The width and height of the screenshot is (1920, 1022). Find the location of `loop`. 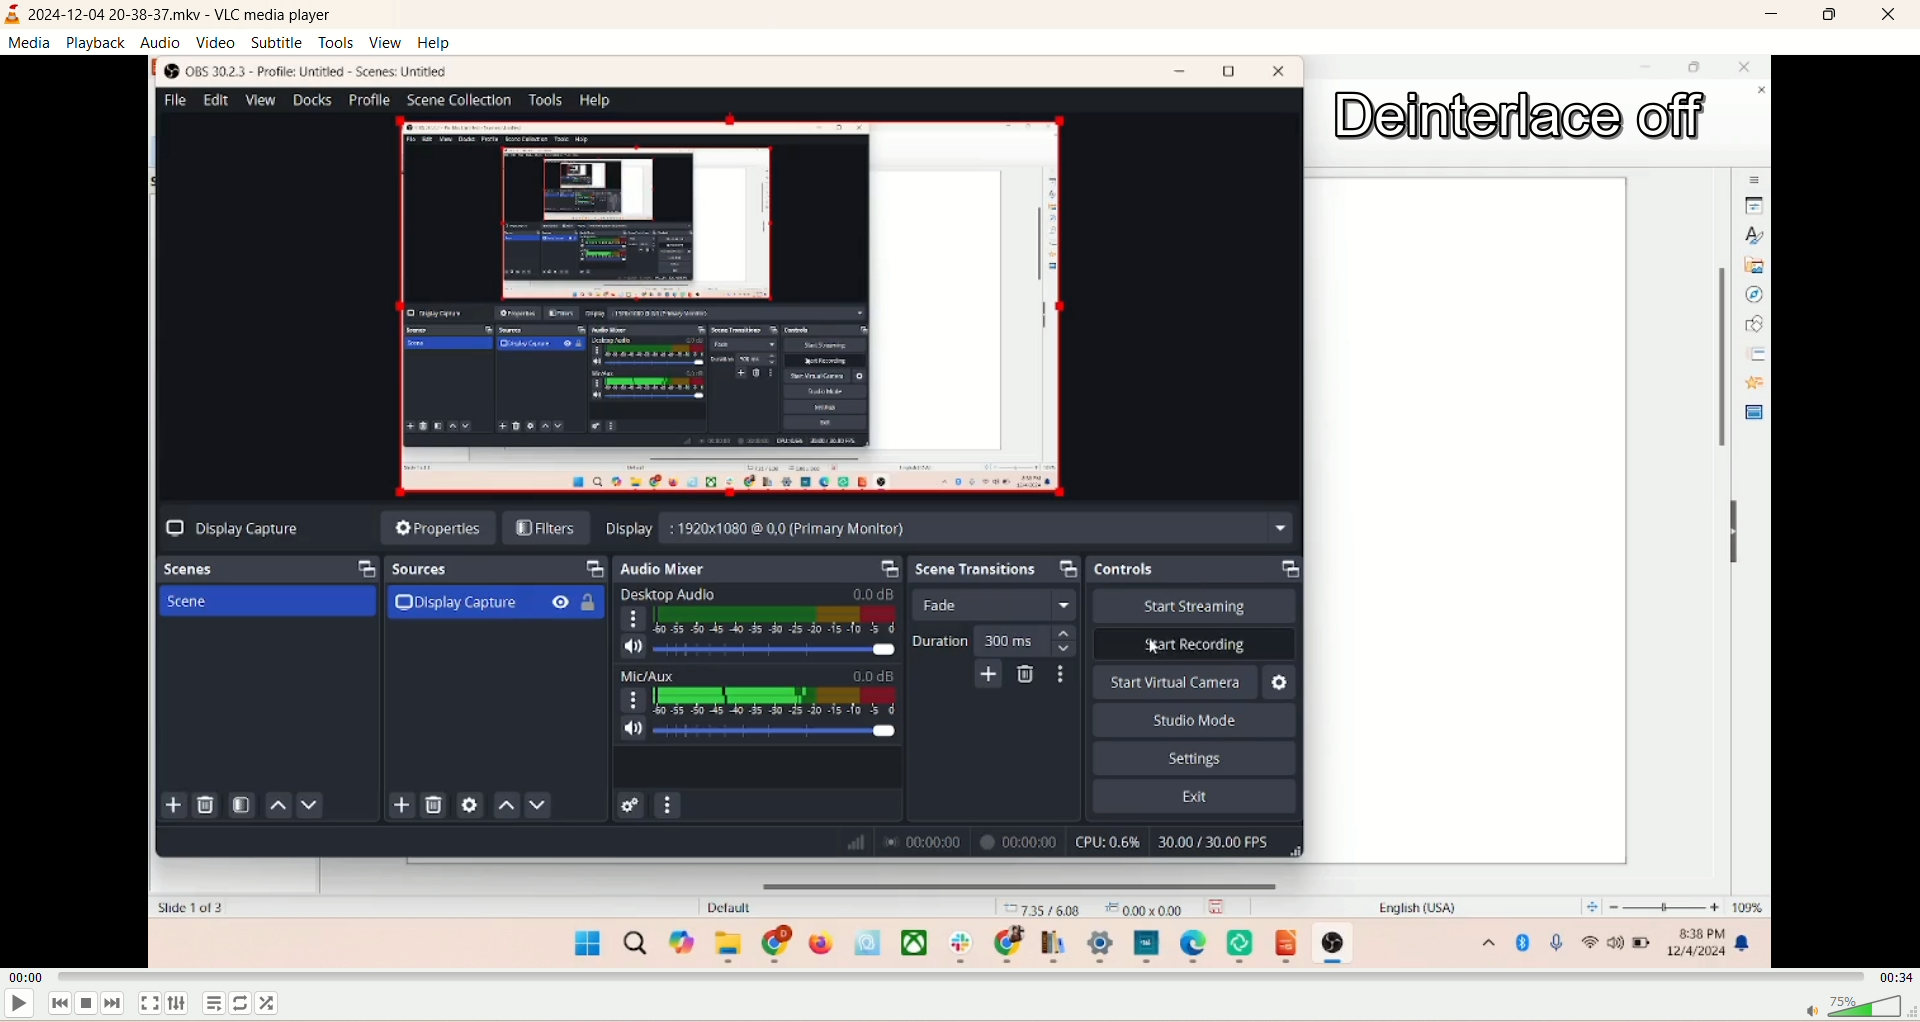

loop is located at coordinates (242, 1007).